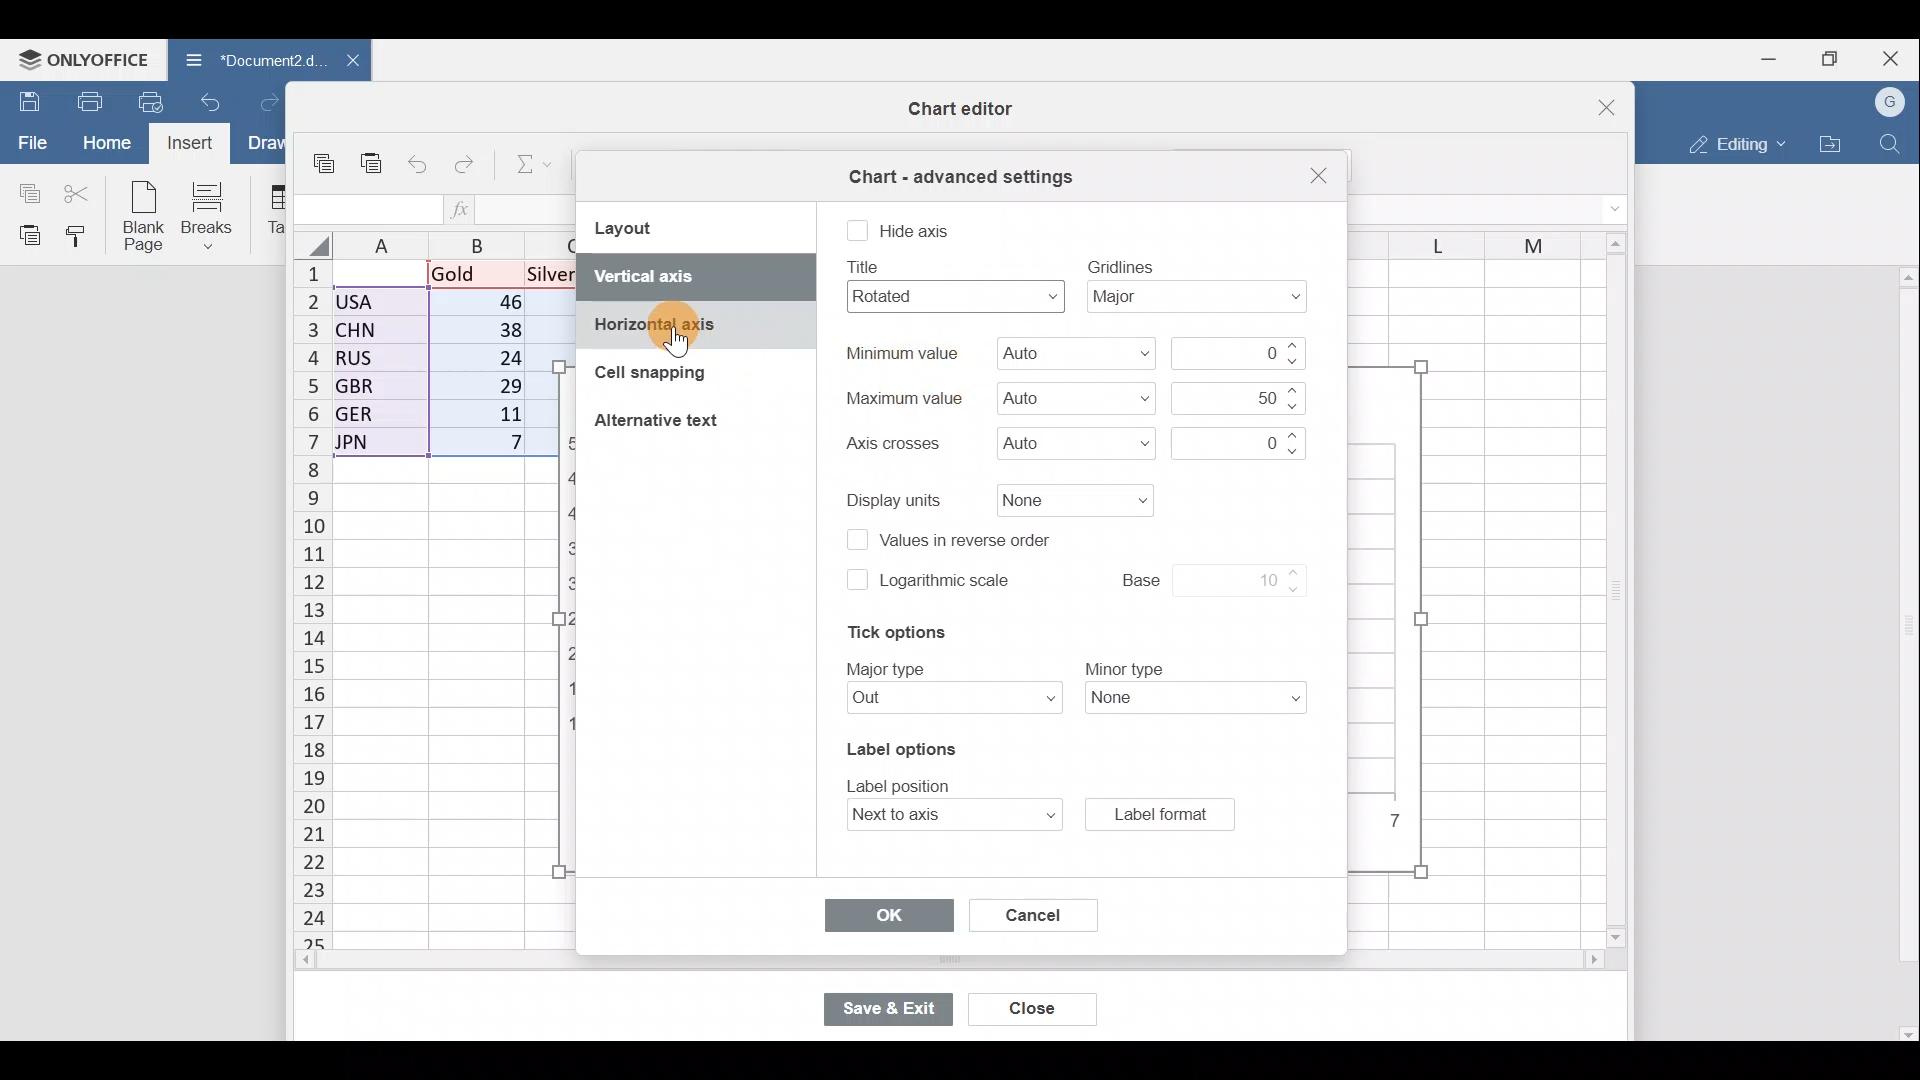 The image size is (1920, 1080). What do you see at coordinates (25, 191) in the screenshot?
I see `Copy` at bounding box center [25, 191].